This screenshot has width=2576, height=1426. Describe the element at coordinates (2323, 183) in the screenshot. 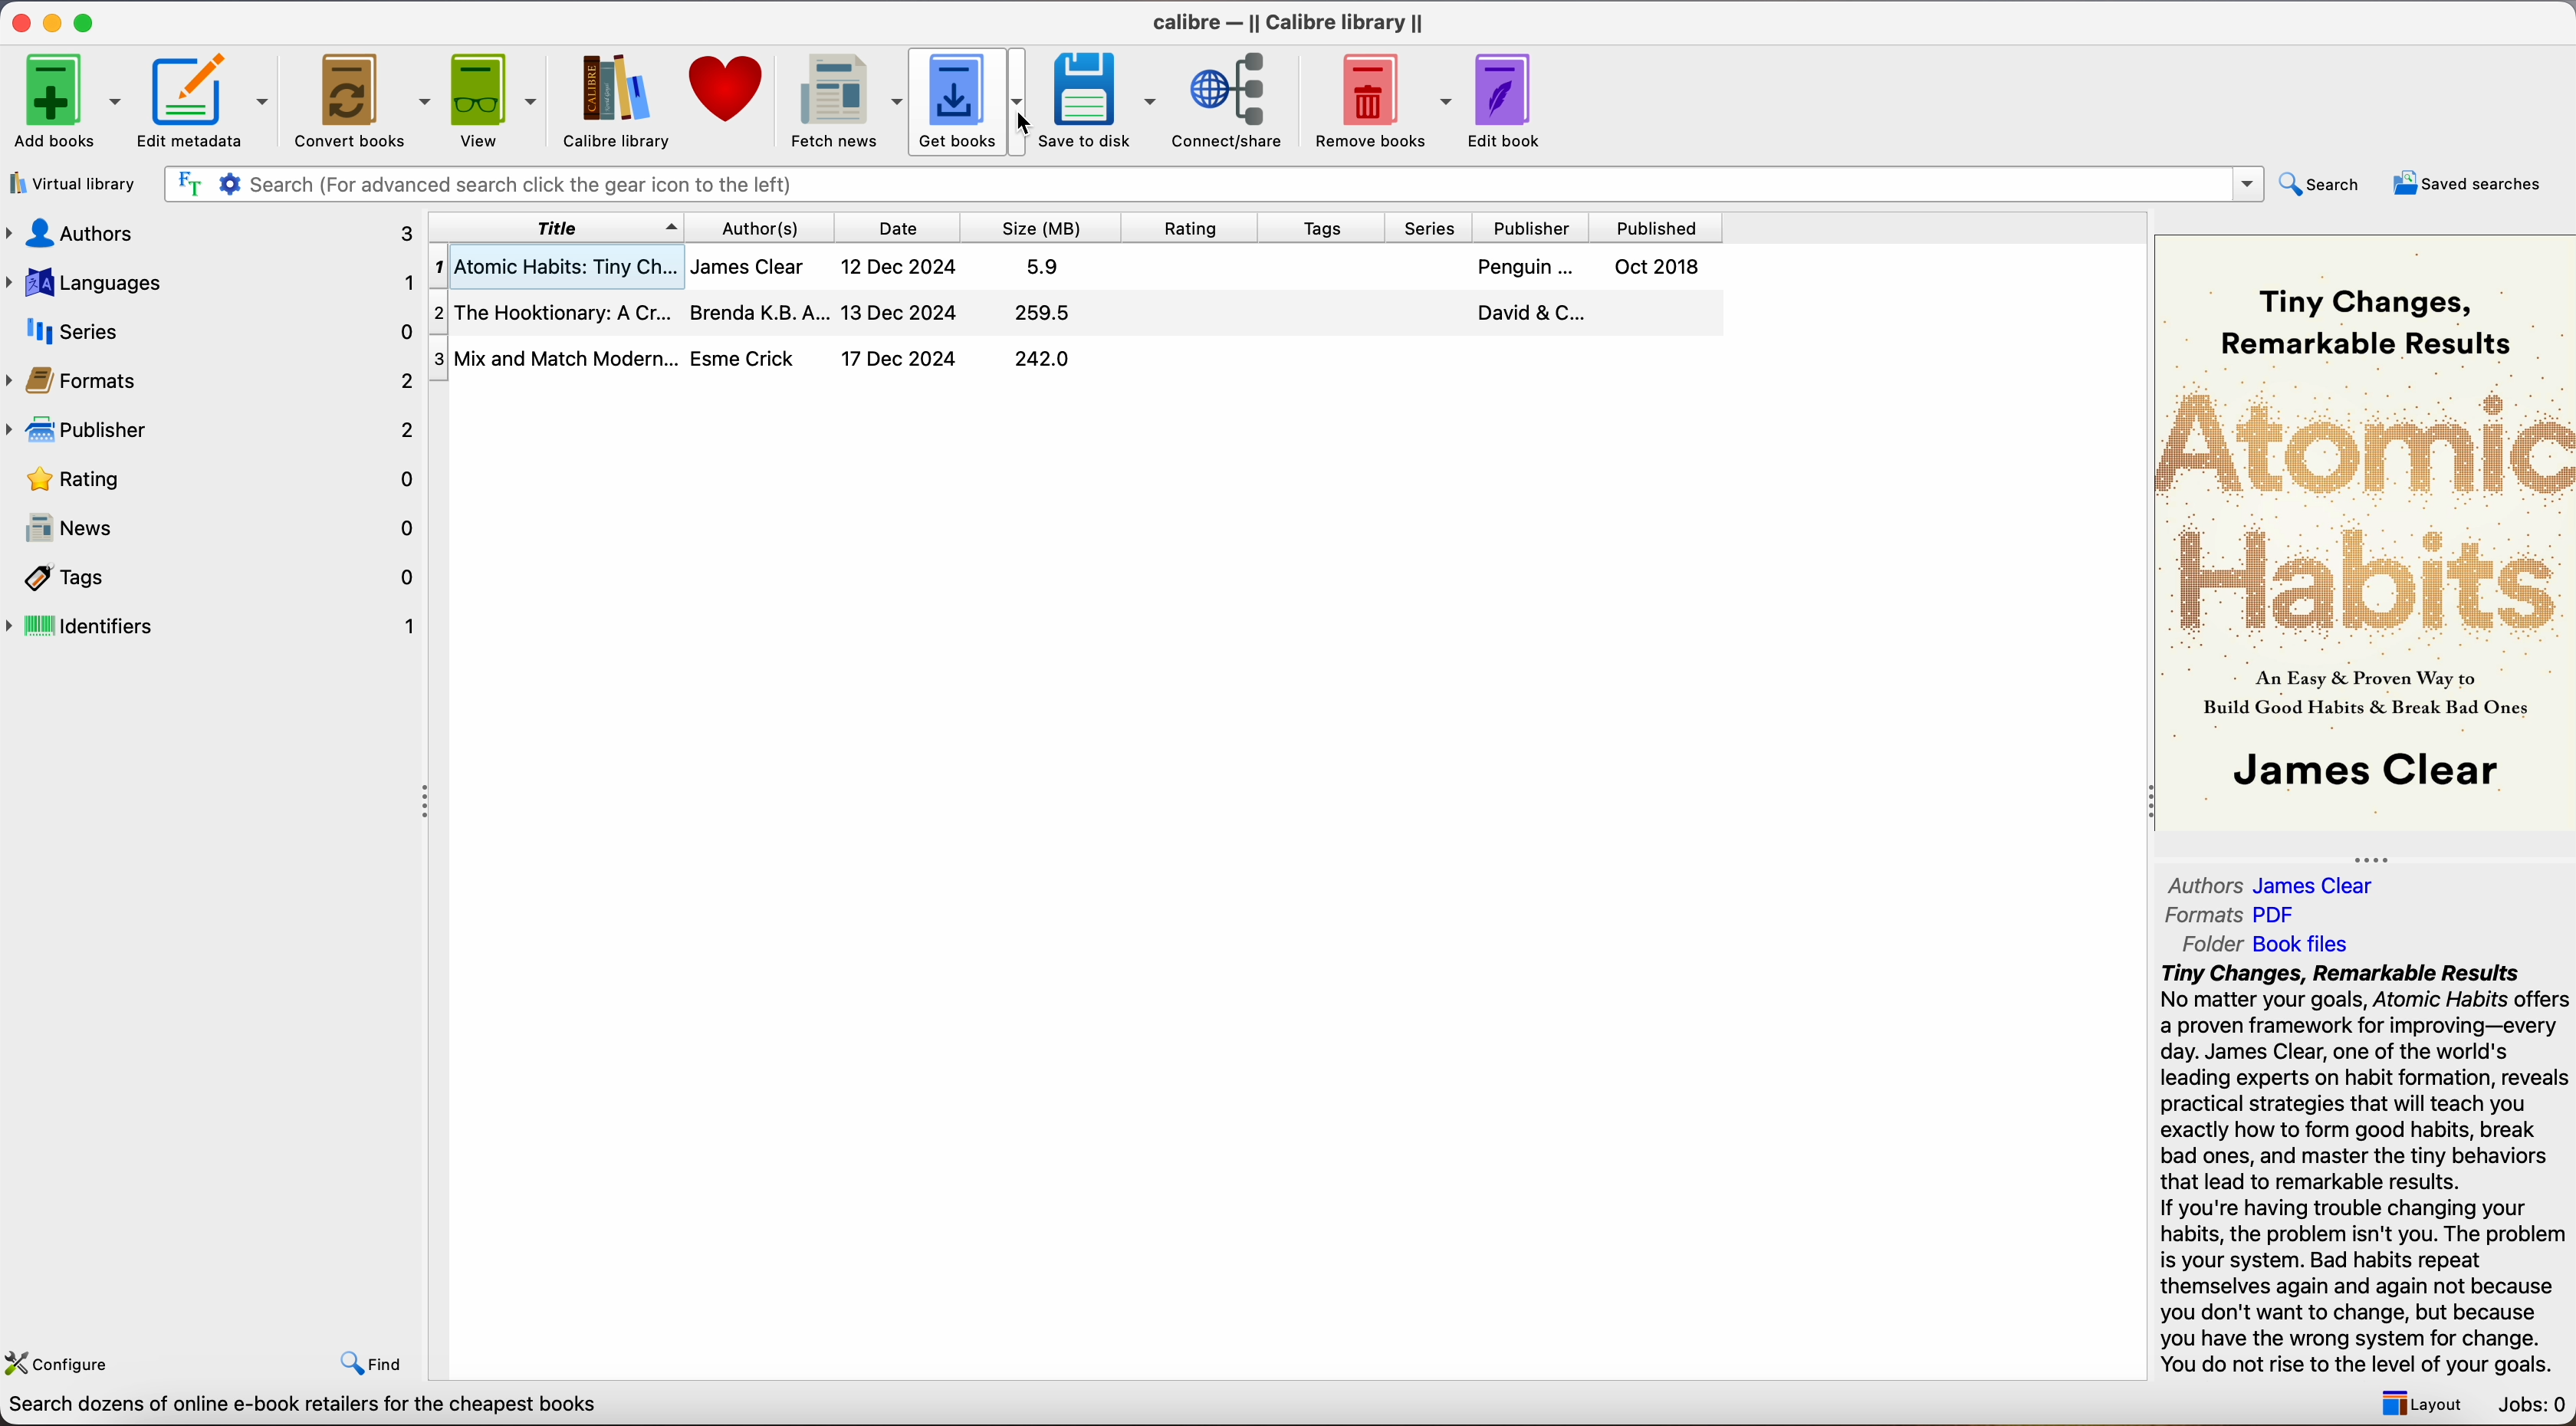

I see `search` at that location.